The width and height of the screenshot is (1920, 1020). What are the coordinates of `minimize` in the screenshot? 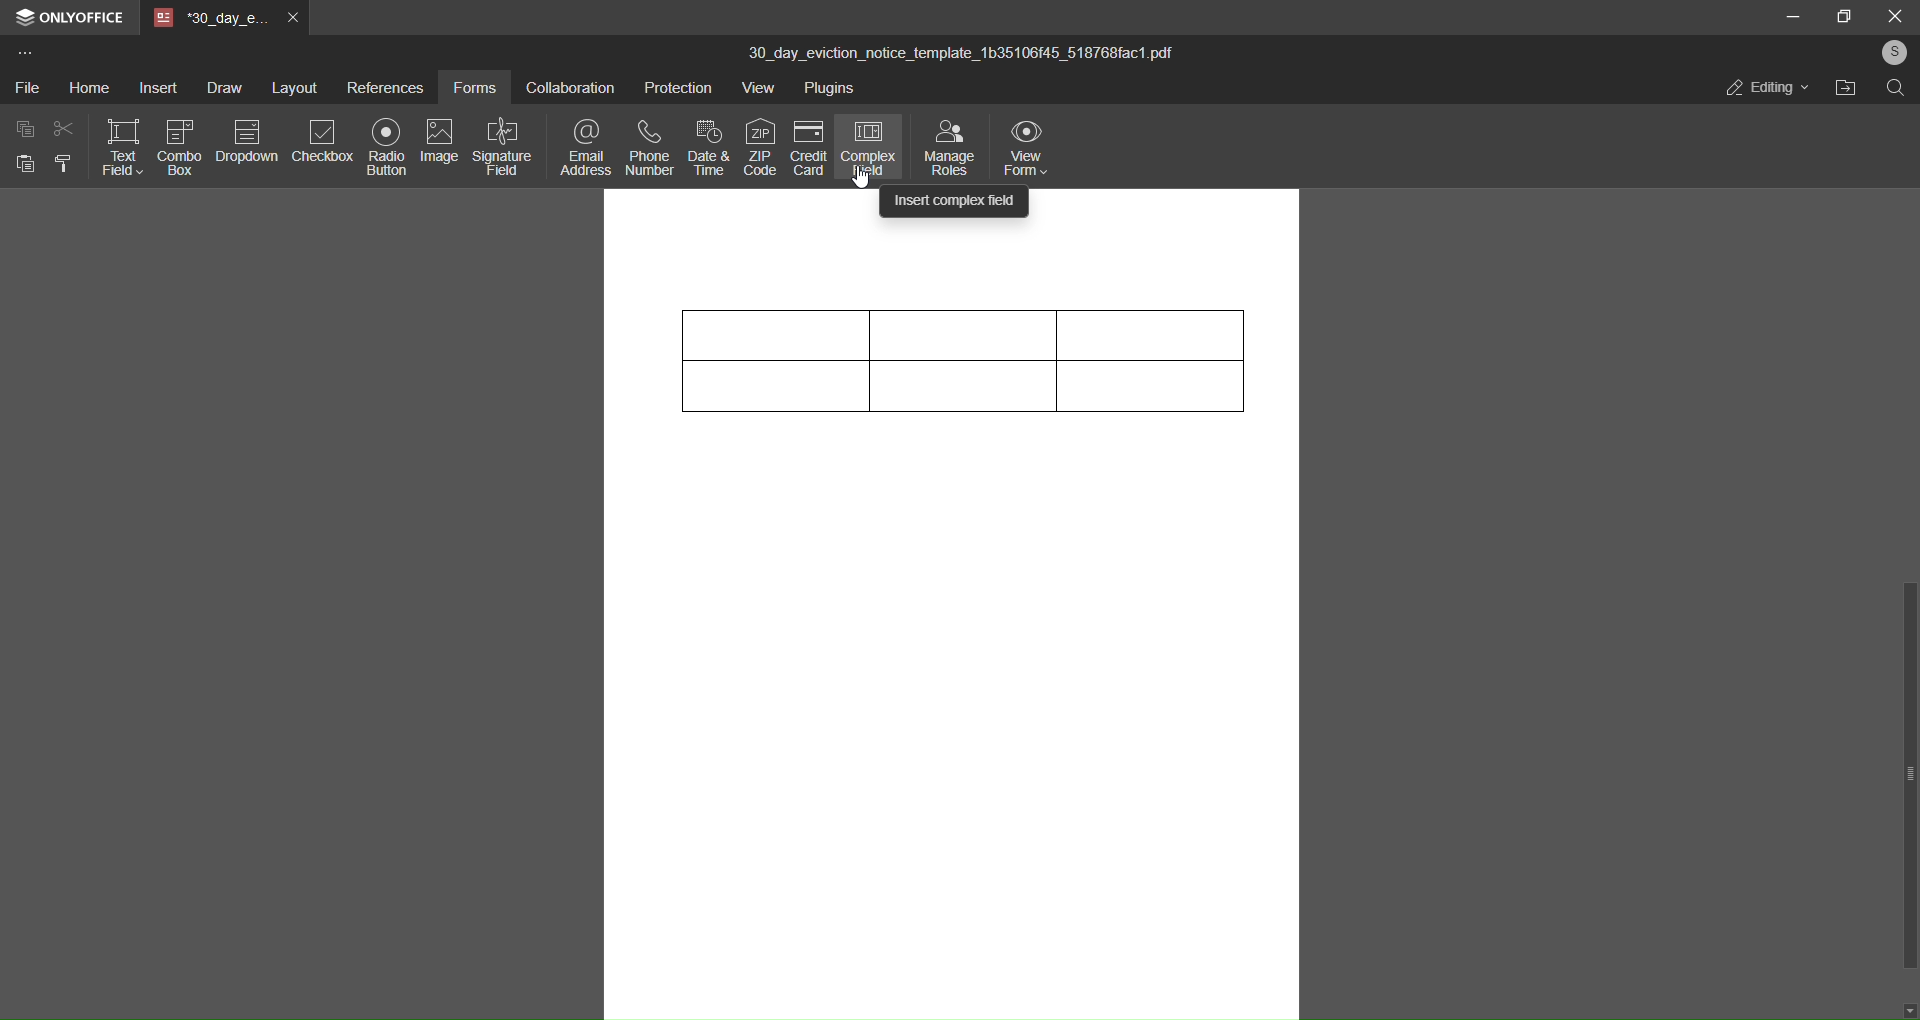 It's located at (1795, 18).